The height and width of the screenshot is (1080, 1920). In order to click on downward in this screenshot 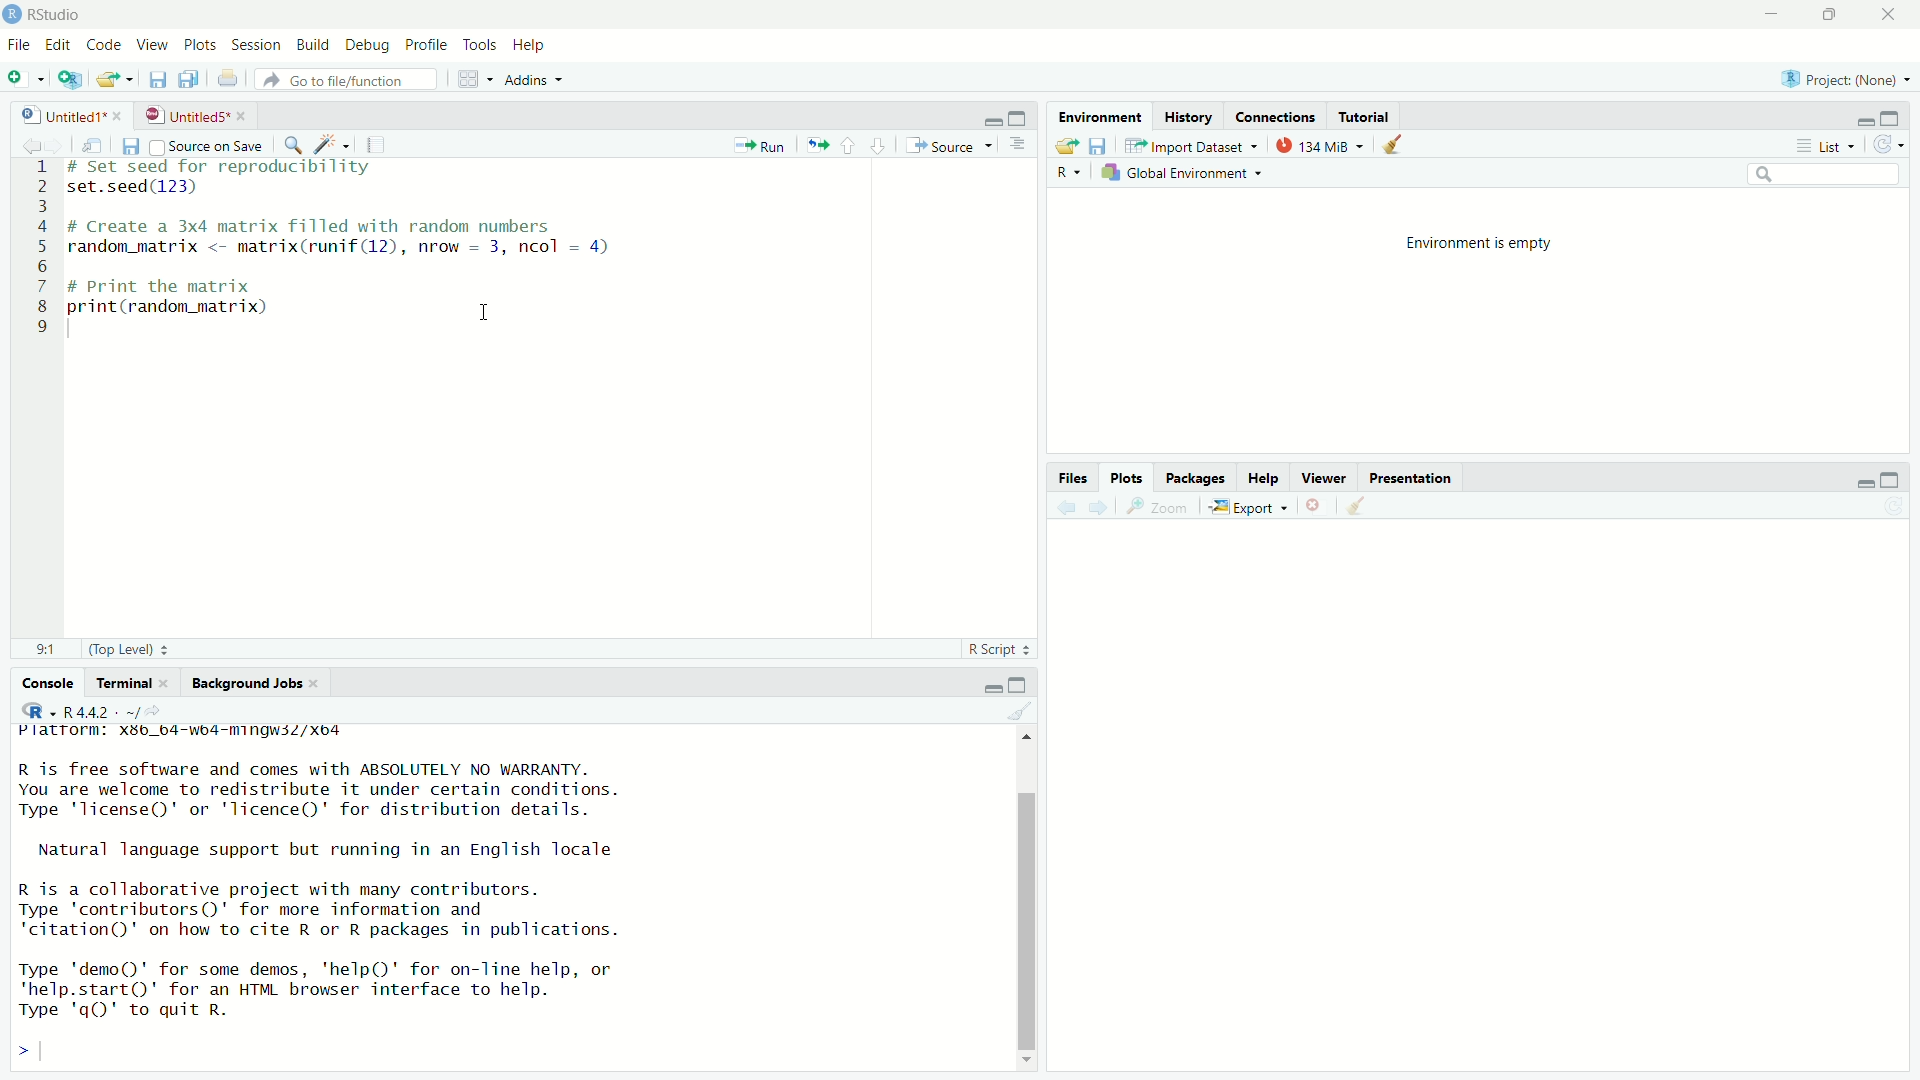, I will do `click(880, 144)`.